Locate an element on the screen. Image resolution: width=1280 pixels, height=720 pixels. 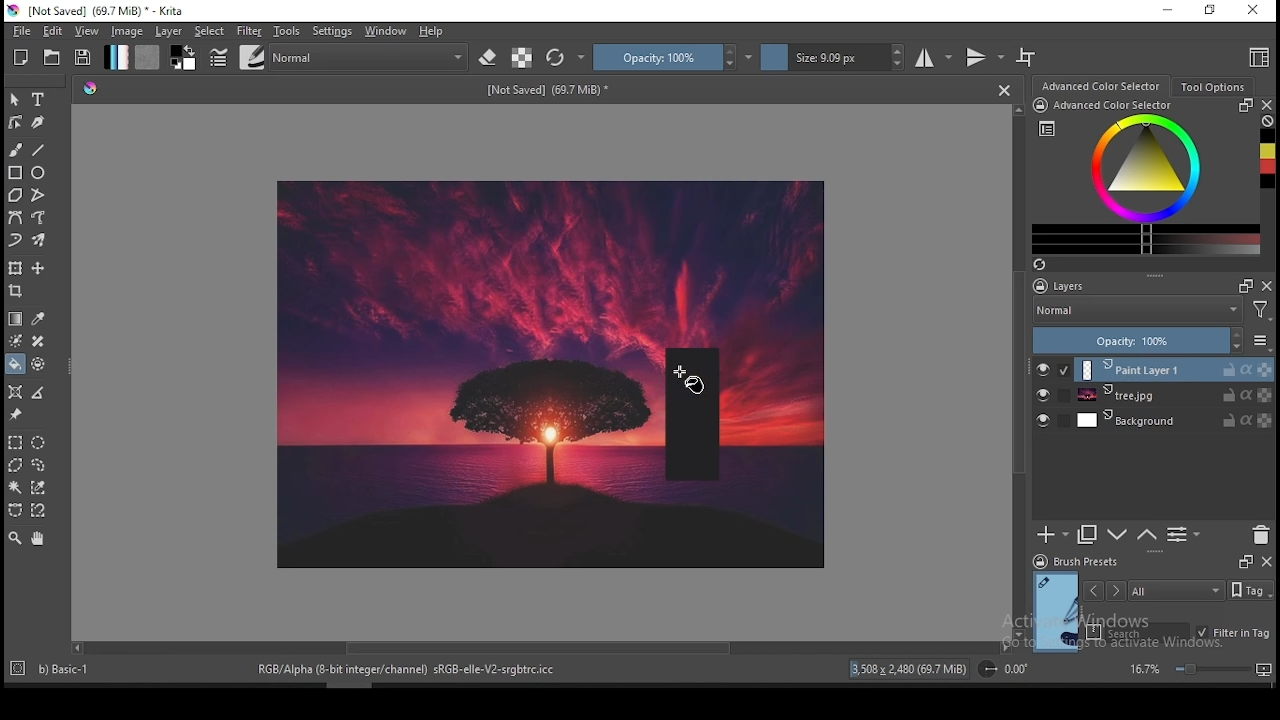
delete layer is located at coordinates (1262, 535).